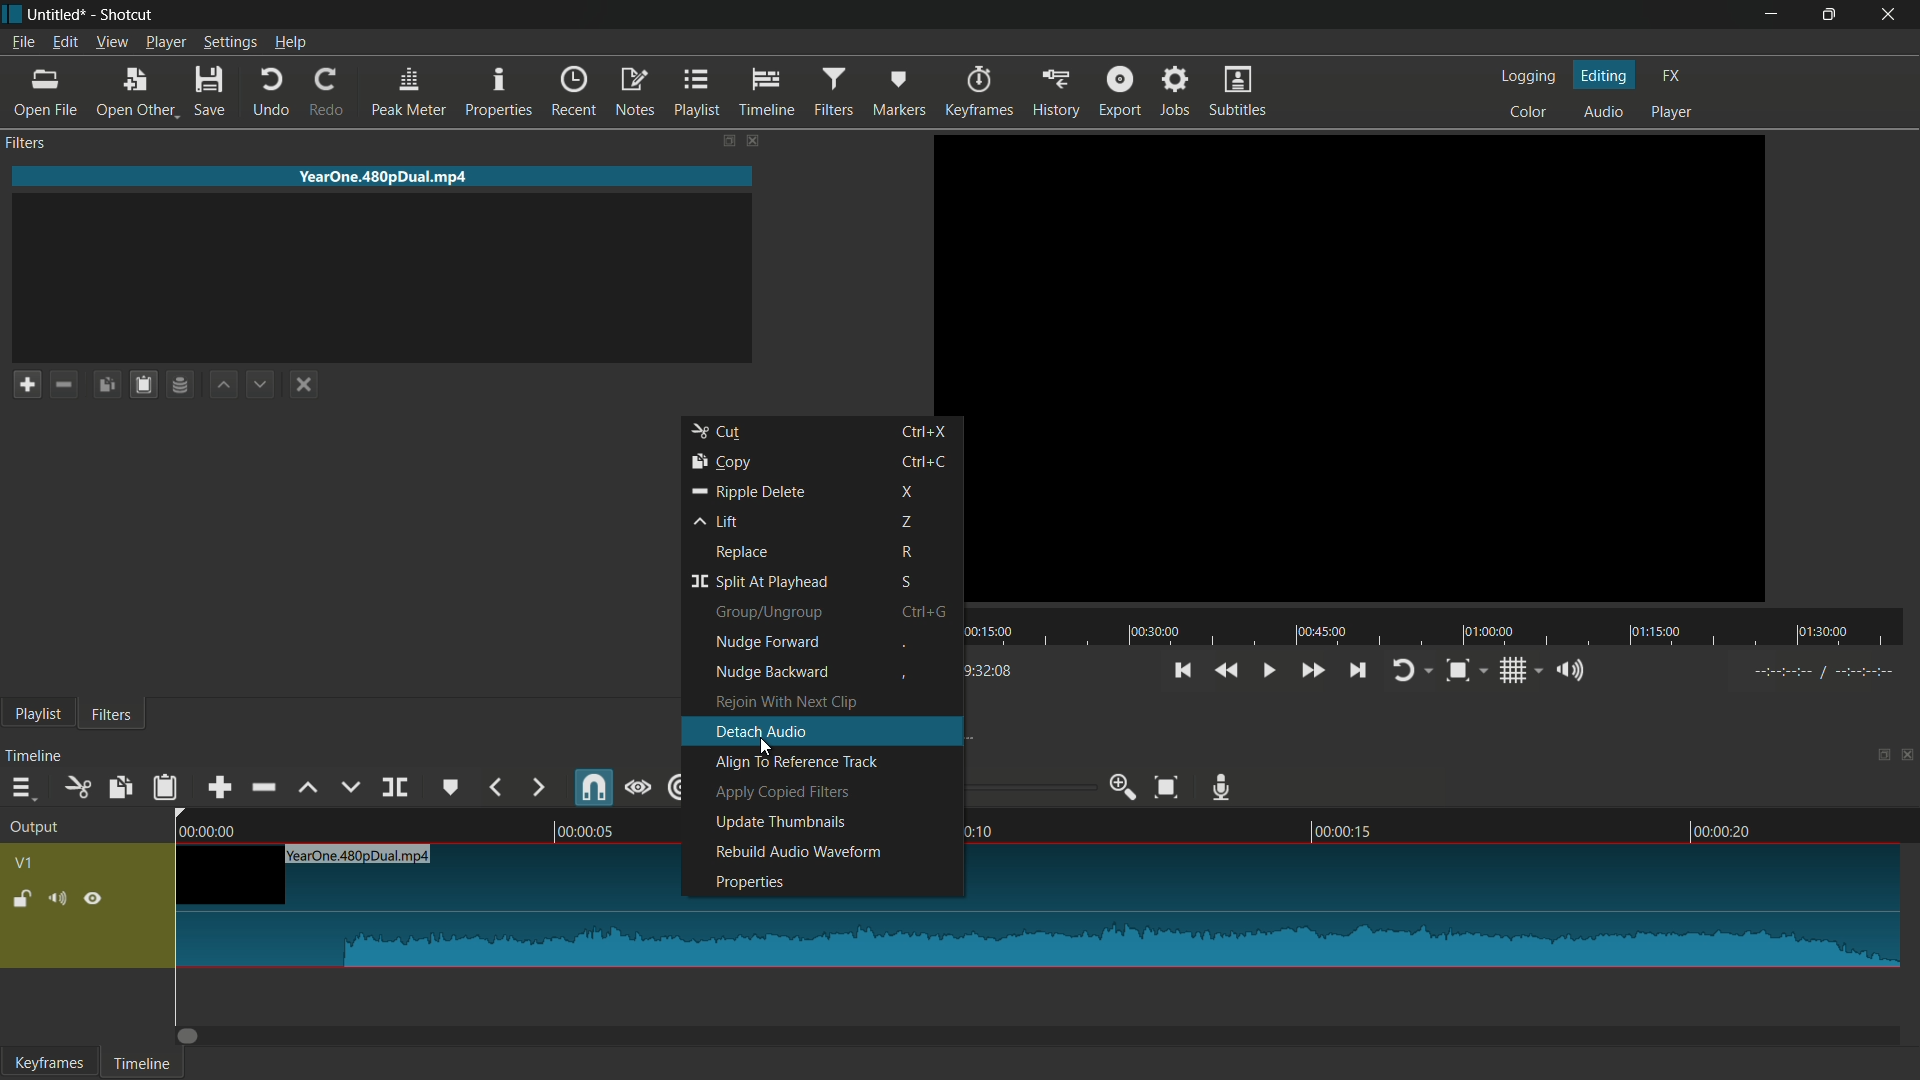 This screenshot has height=1080, width=1920. What do you see at coordinates (926, 461) in the screenshot?
I see `keyboard shortcut` at bounding box center [926, 461].